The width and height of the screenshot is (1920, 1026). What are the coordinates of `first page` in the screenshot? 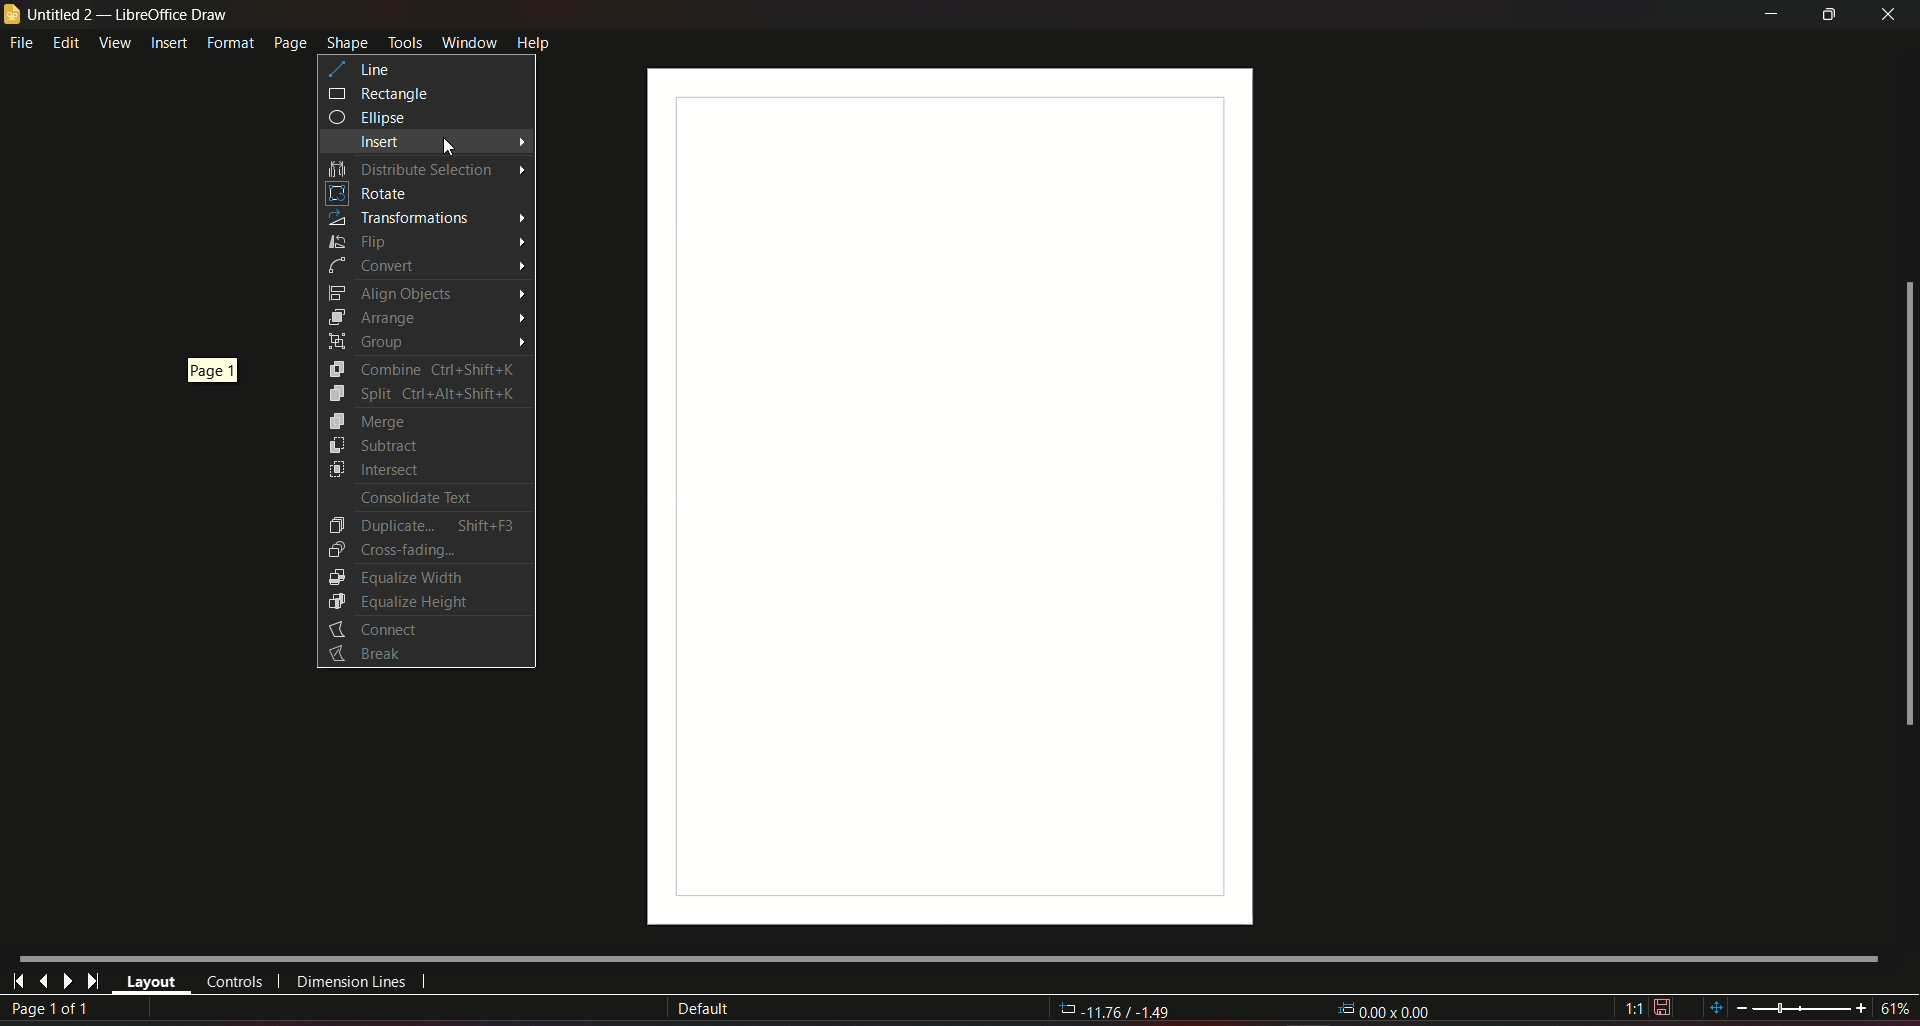 It's located at (19, 979).